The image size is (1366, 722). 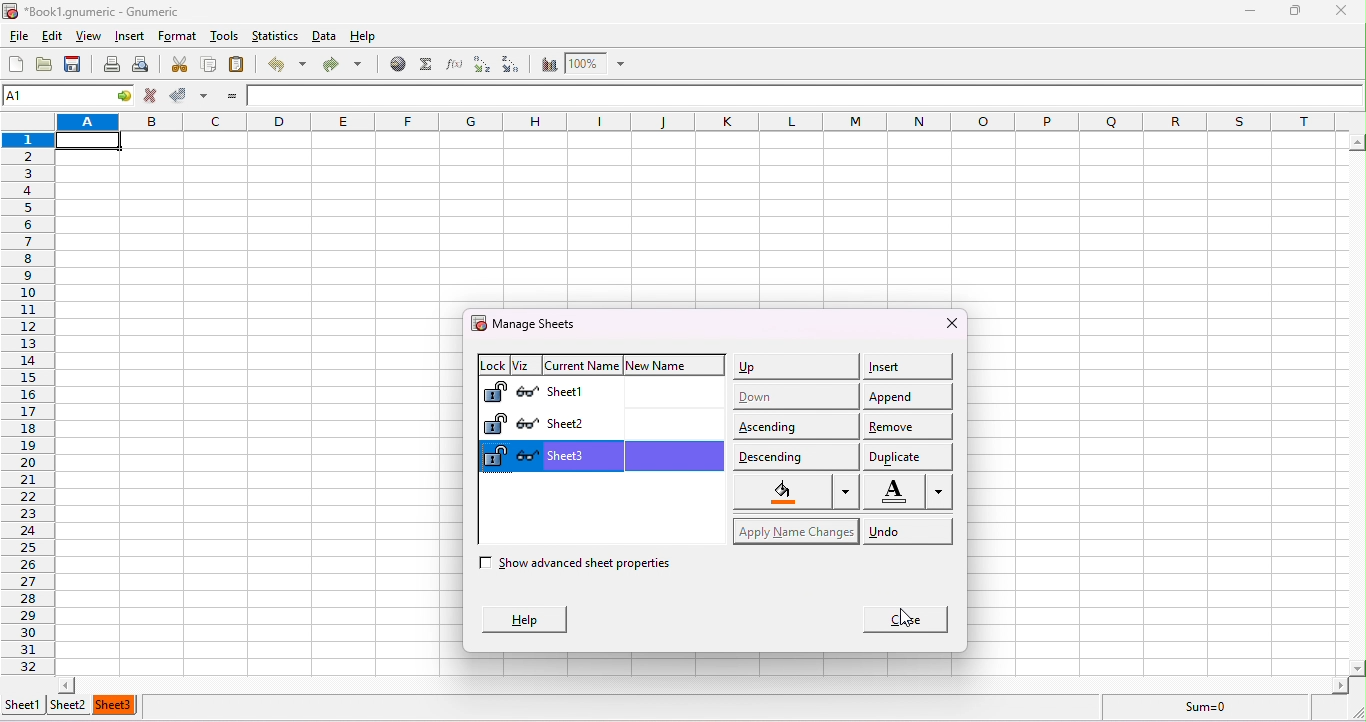 What do you see at coordinates (23, 708) in the screenshot?
I see `sheet 1` at bounding box center [23, 708].